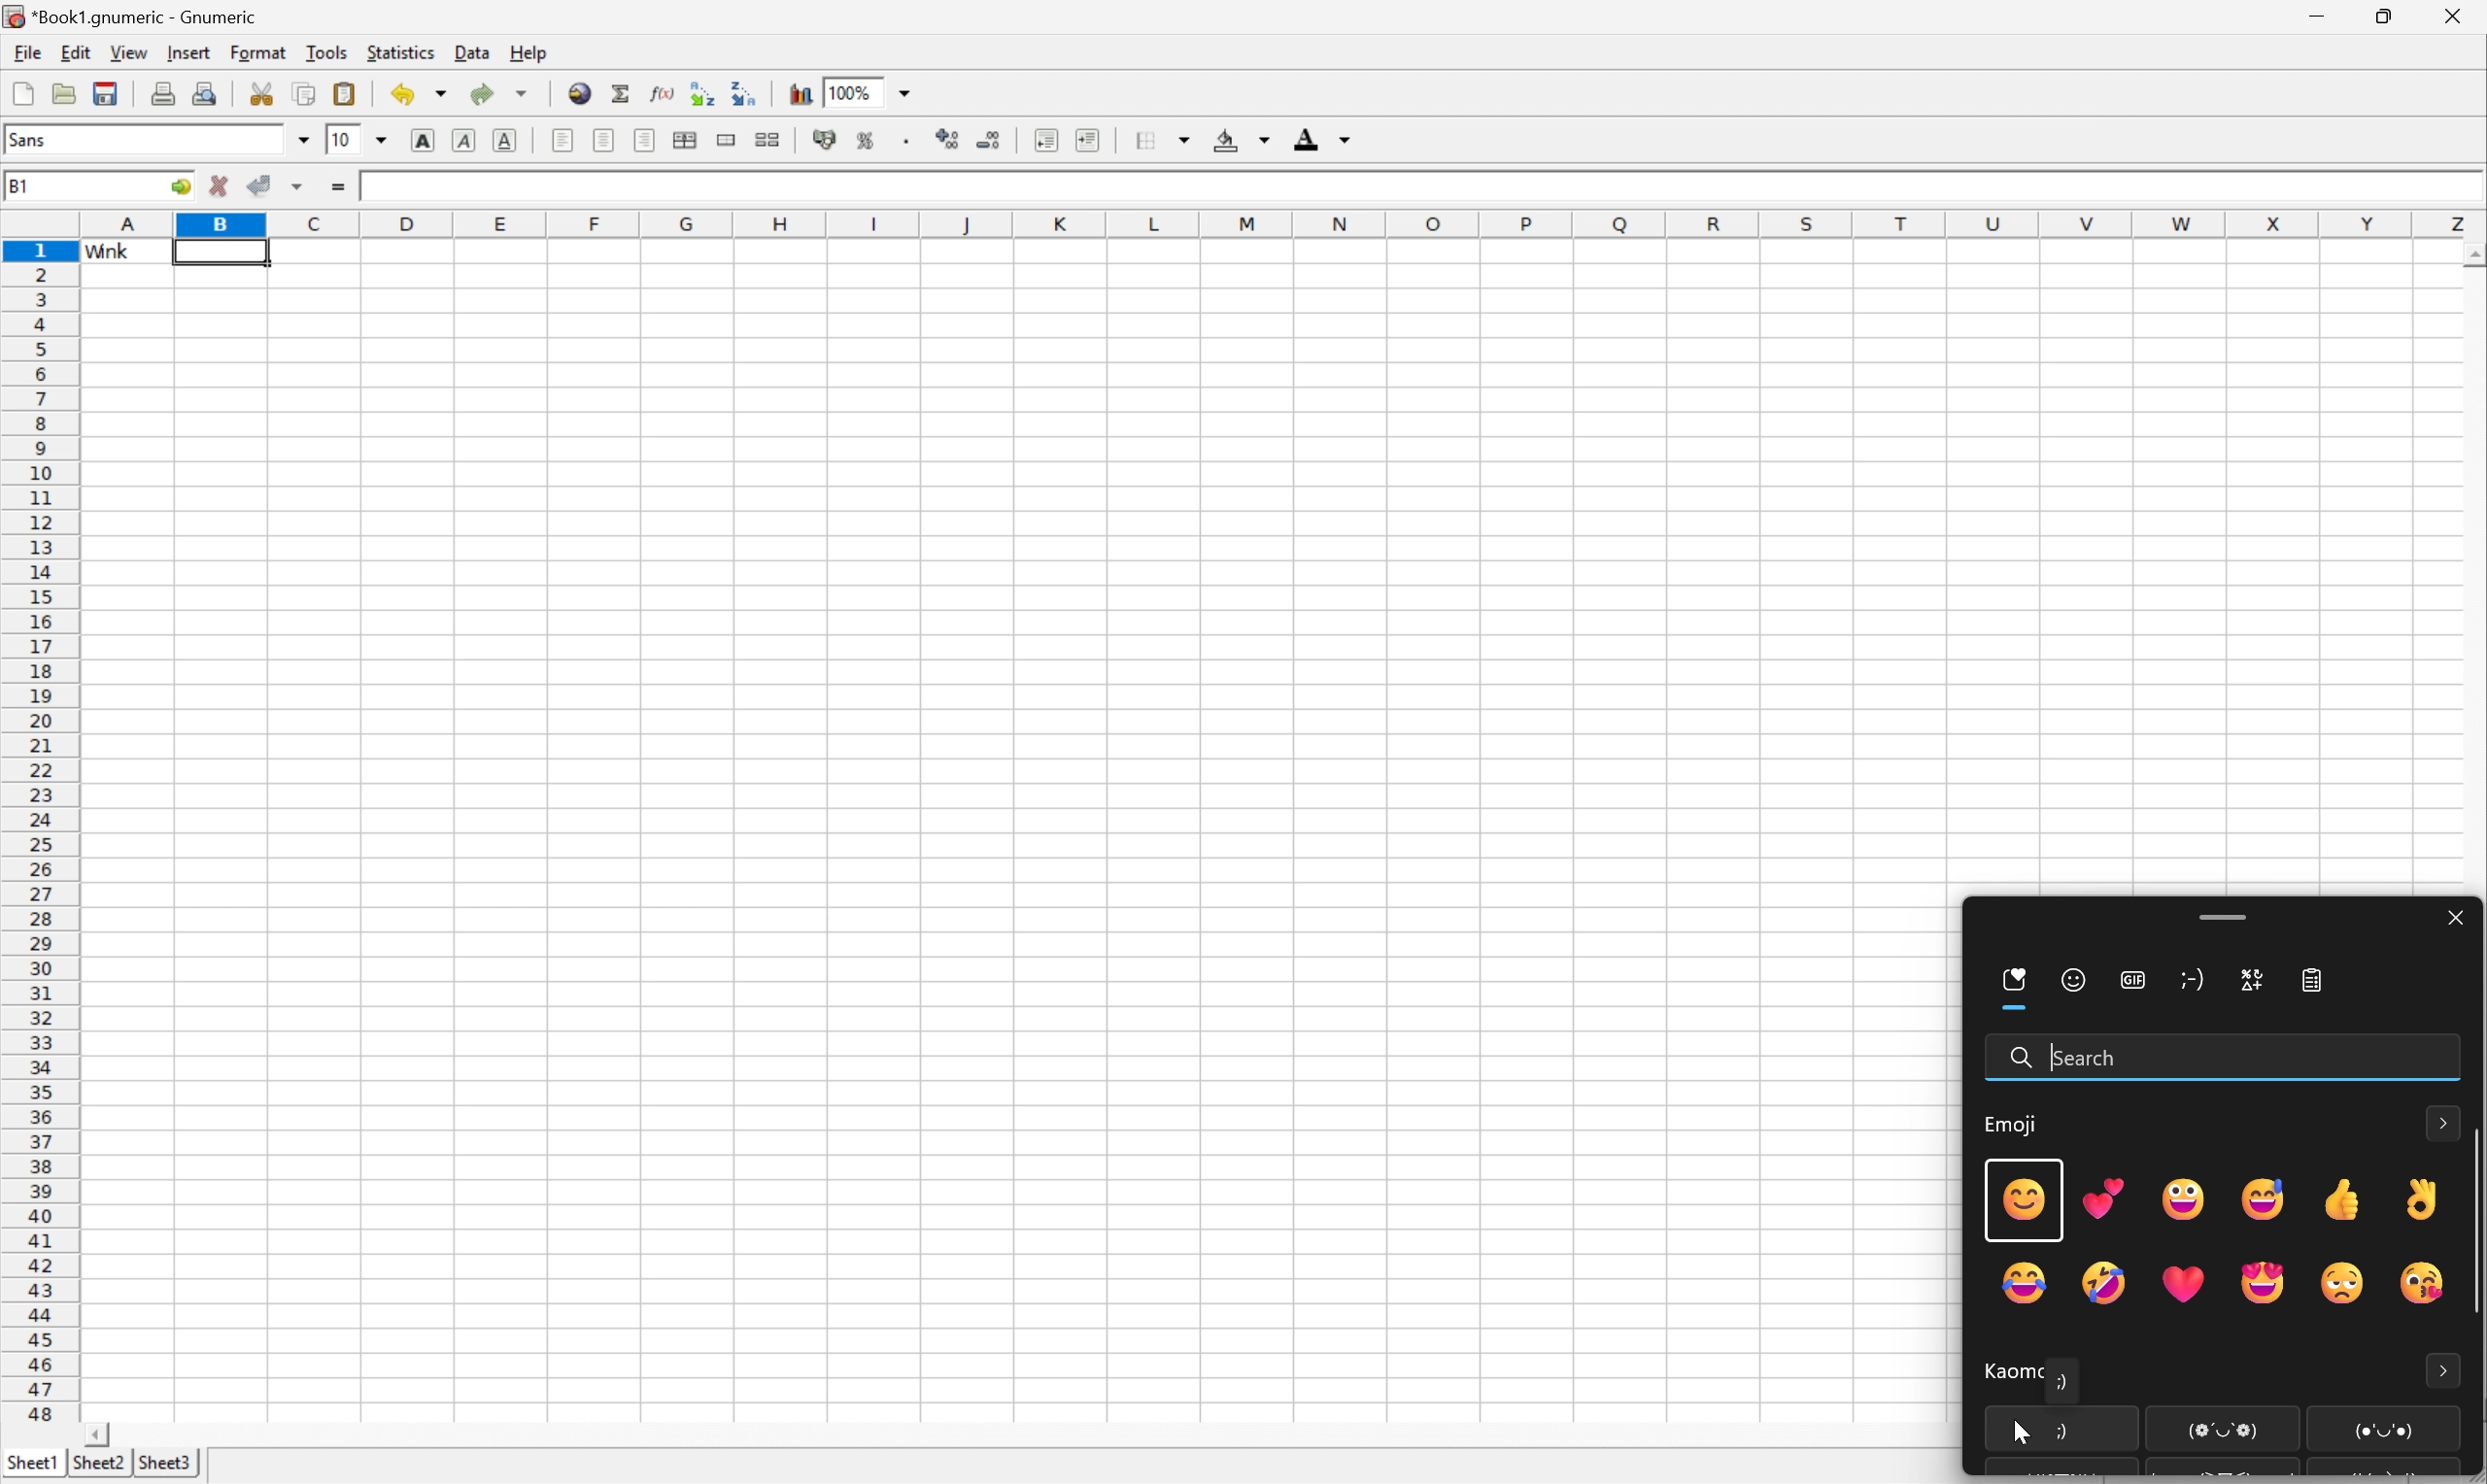 Image resolution: width=2487 pixels, height=1484 pixels. Describe the element at coordinates (2471, 254) in the screenshot. I see `scroll up` at that location.